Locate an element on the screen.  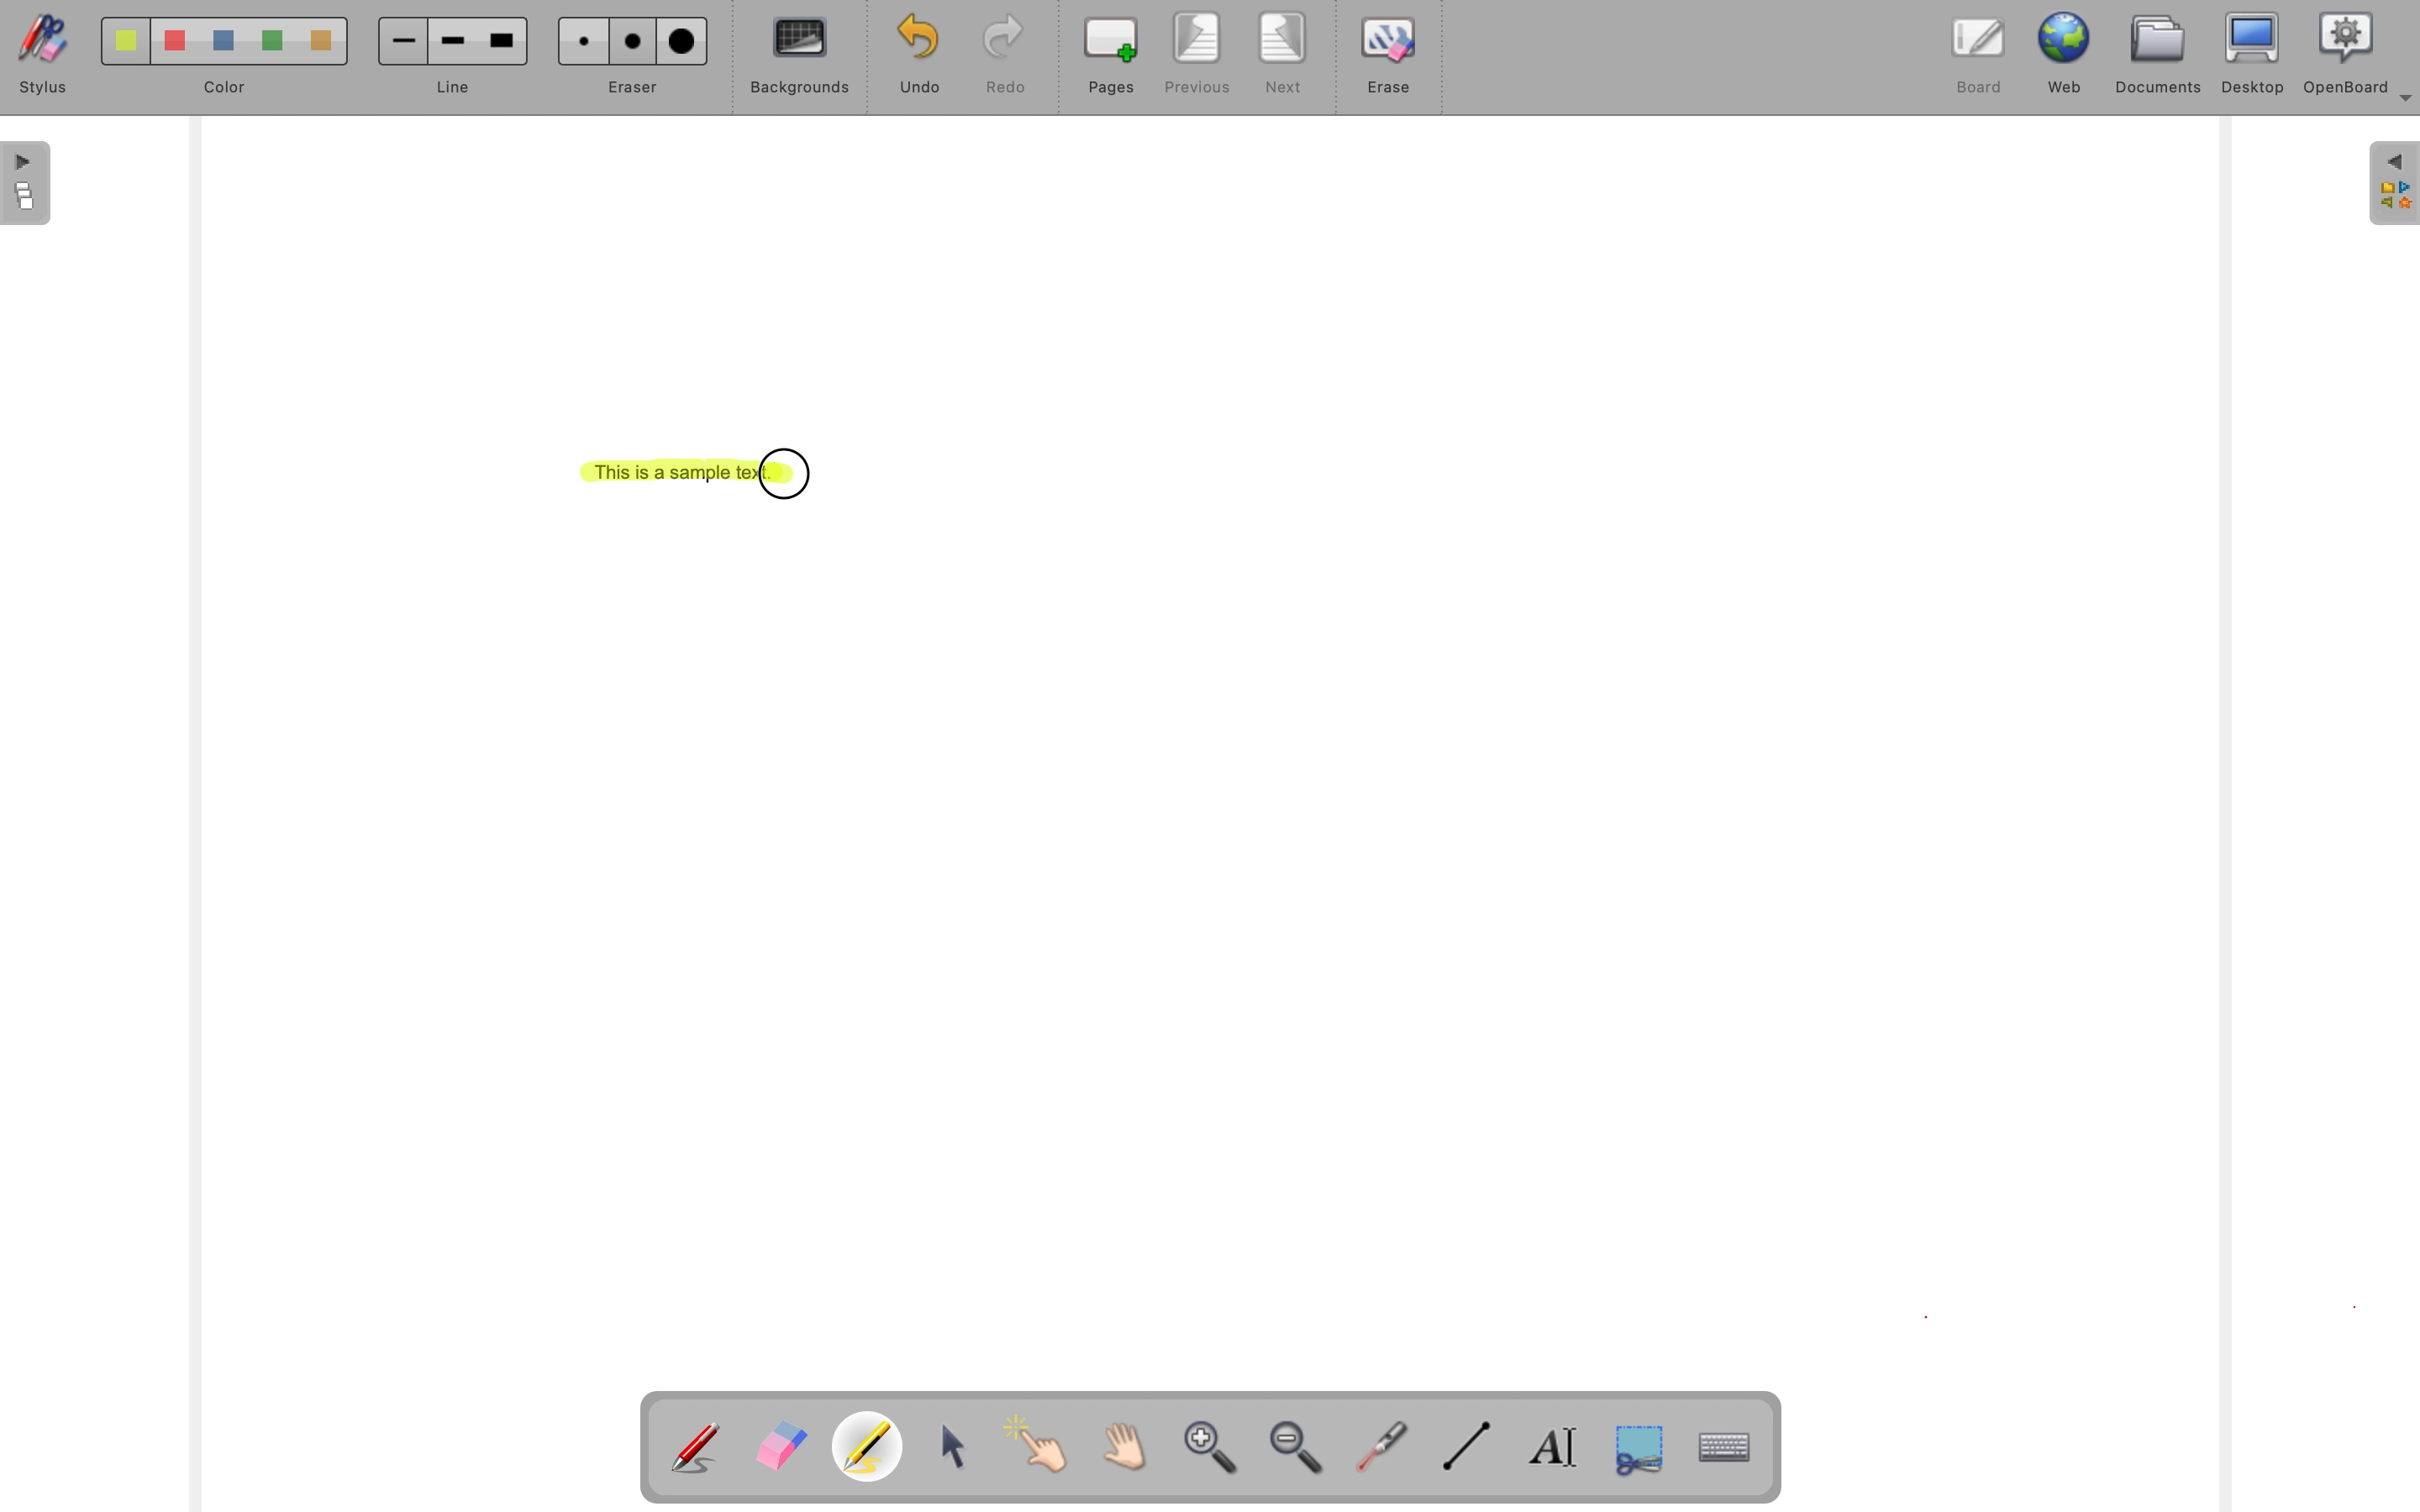
The library (right panel) is located at coordinates (2394, 184).